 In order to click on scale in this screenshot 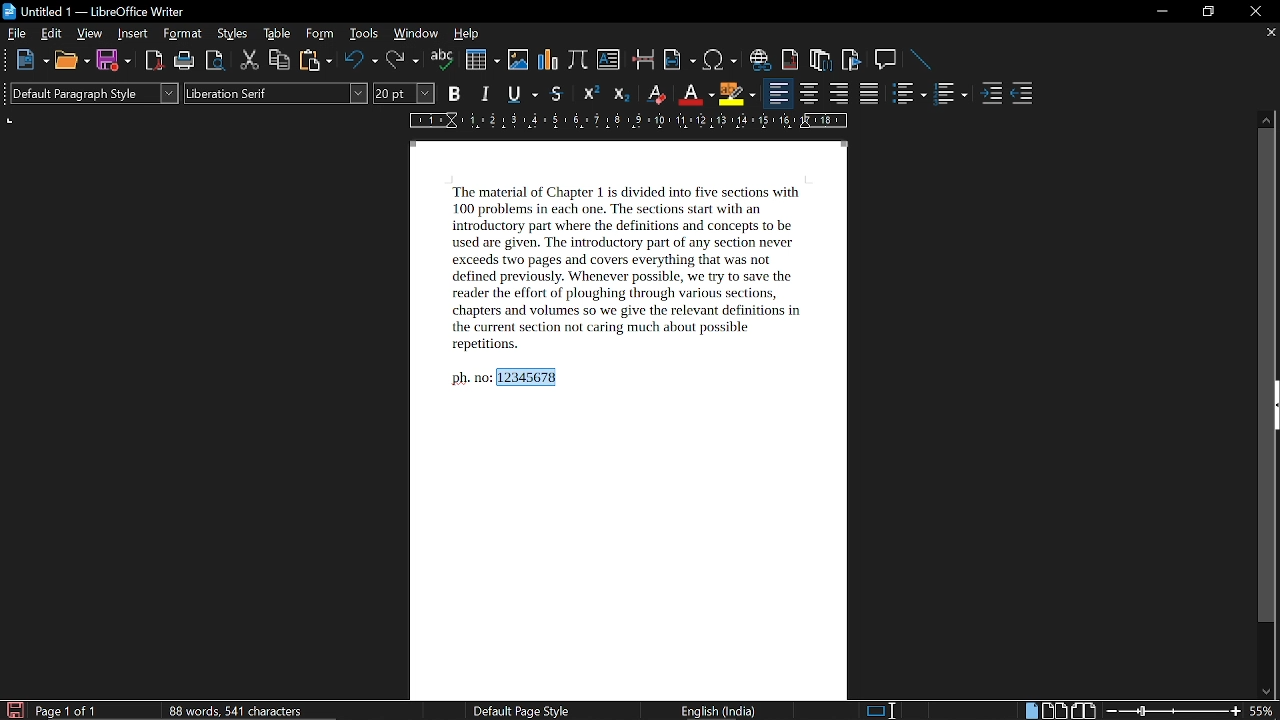, I will do `click(624, 123)`.